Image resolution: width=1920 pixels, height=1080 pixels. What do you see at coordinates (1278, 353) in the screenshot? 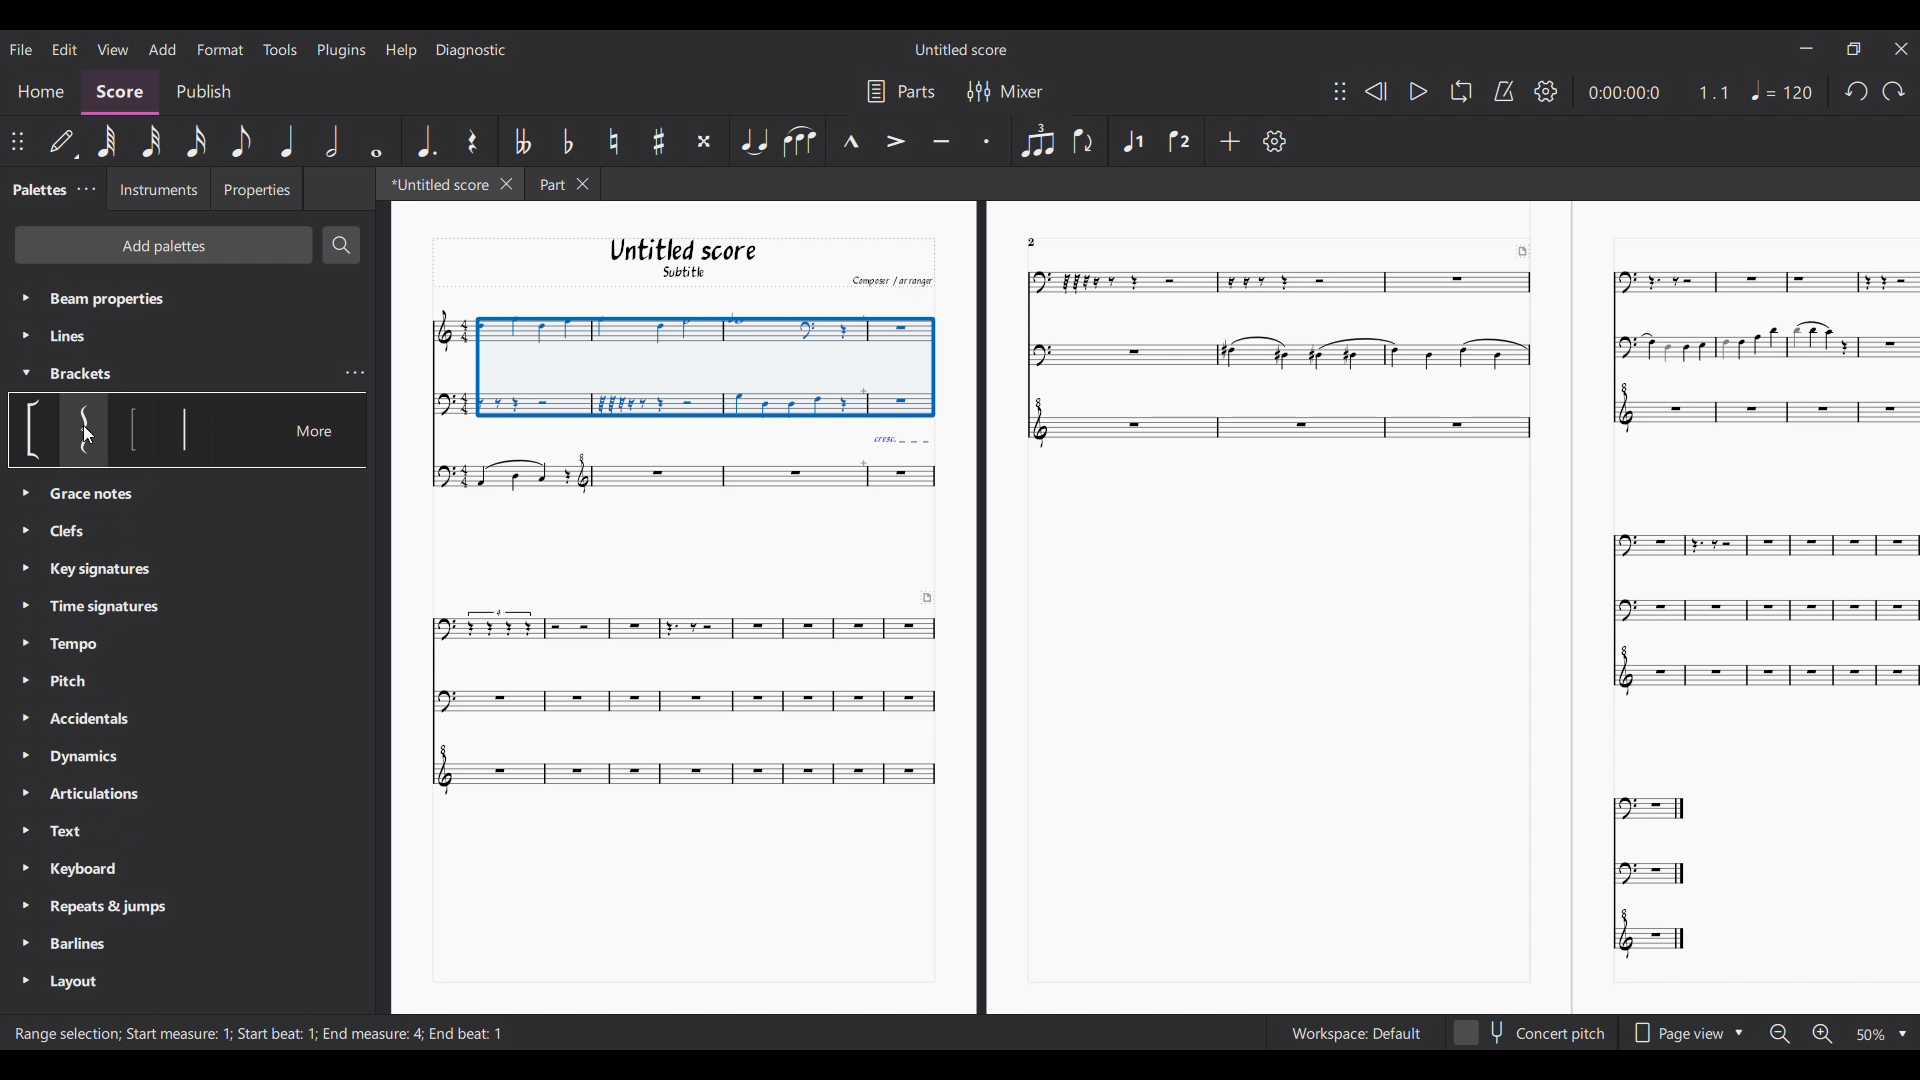
I see `` at bounding box center [1278, 353].